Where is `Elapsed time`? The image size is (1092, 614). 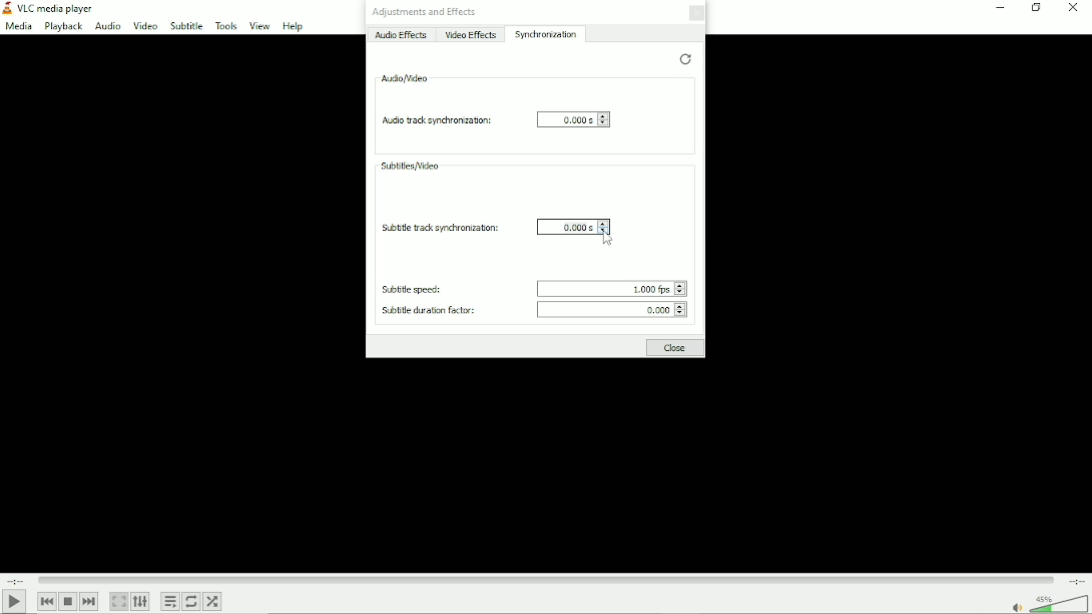 Elapsed time is located at coordinates (17, 580).